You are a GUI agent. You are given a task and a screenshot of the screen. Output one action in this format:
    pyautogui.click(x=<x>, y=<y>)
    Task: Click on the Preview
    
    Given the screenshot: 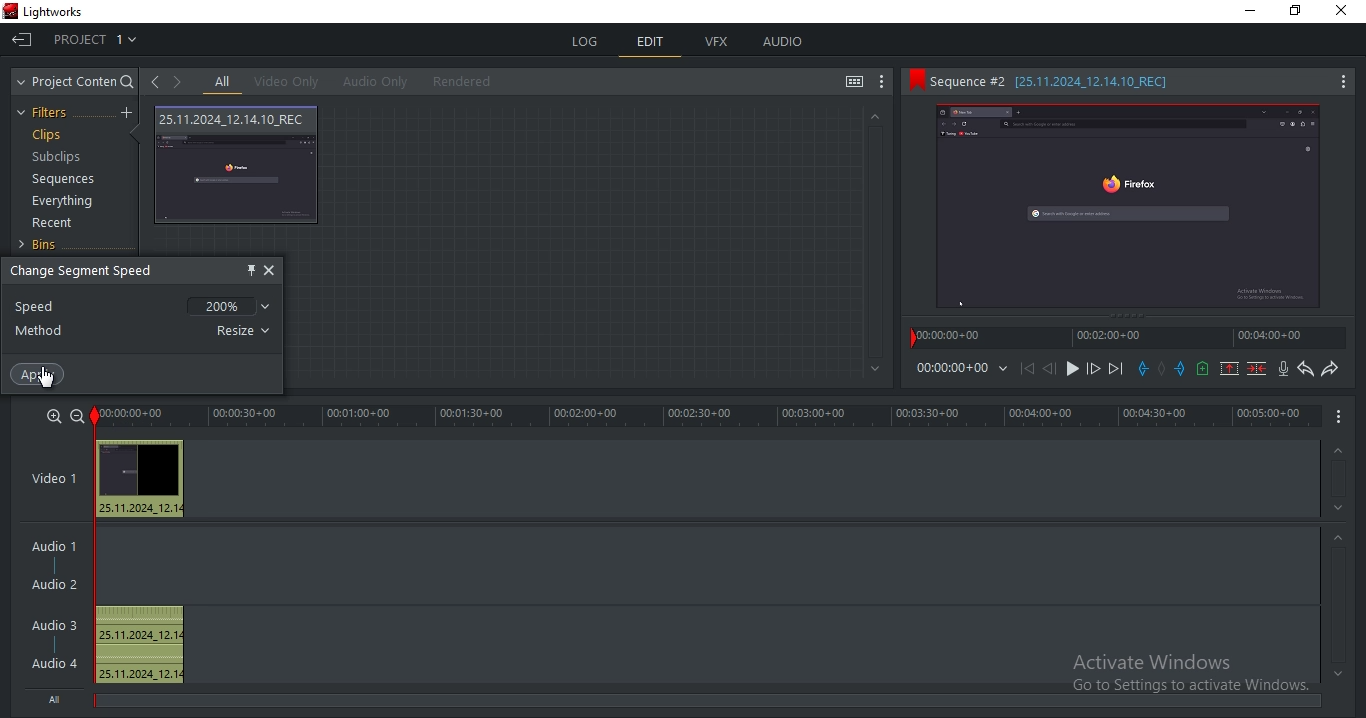 What is the action you would take?
    pyautogui.click(x=1129, y=207)
    